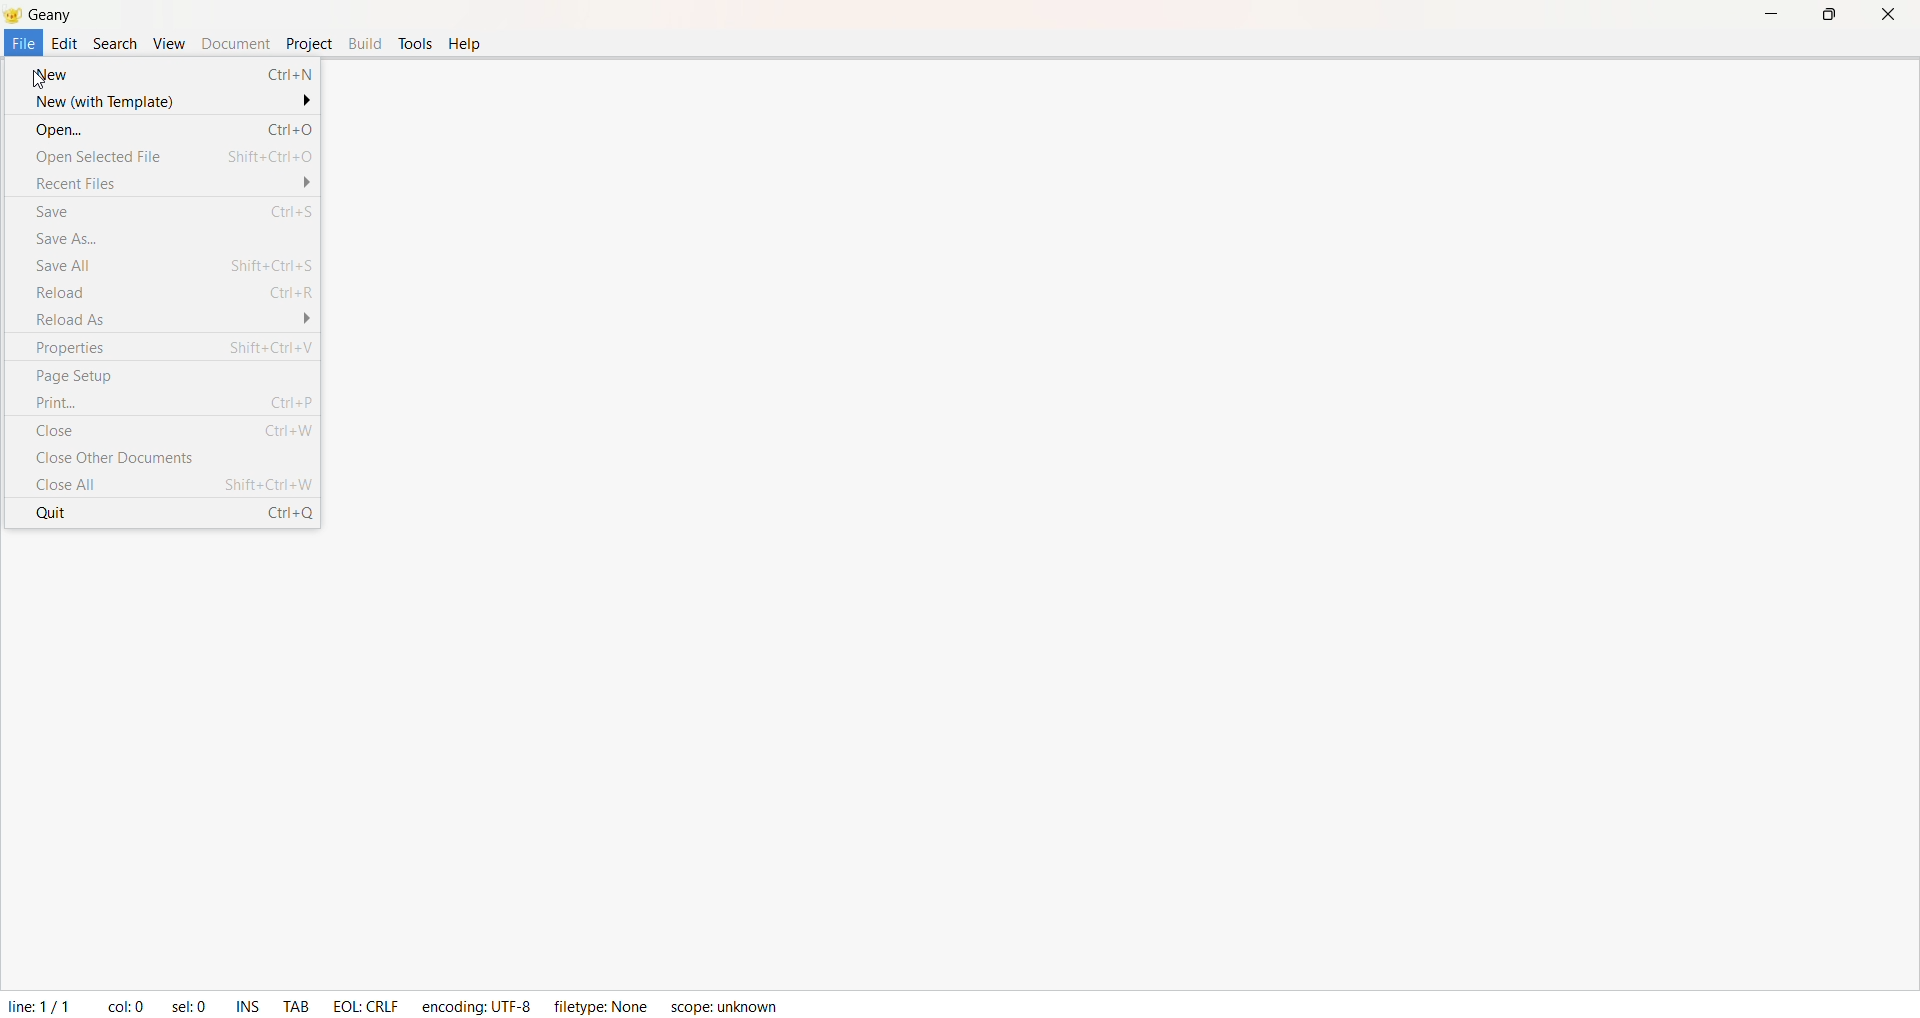 Image resolution: width=1920 pixels, height=1018 pixels. Describe the element at coordinates (370, 1003) in the screenshot. I see `EOL: CTRLF` at that location.